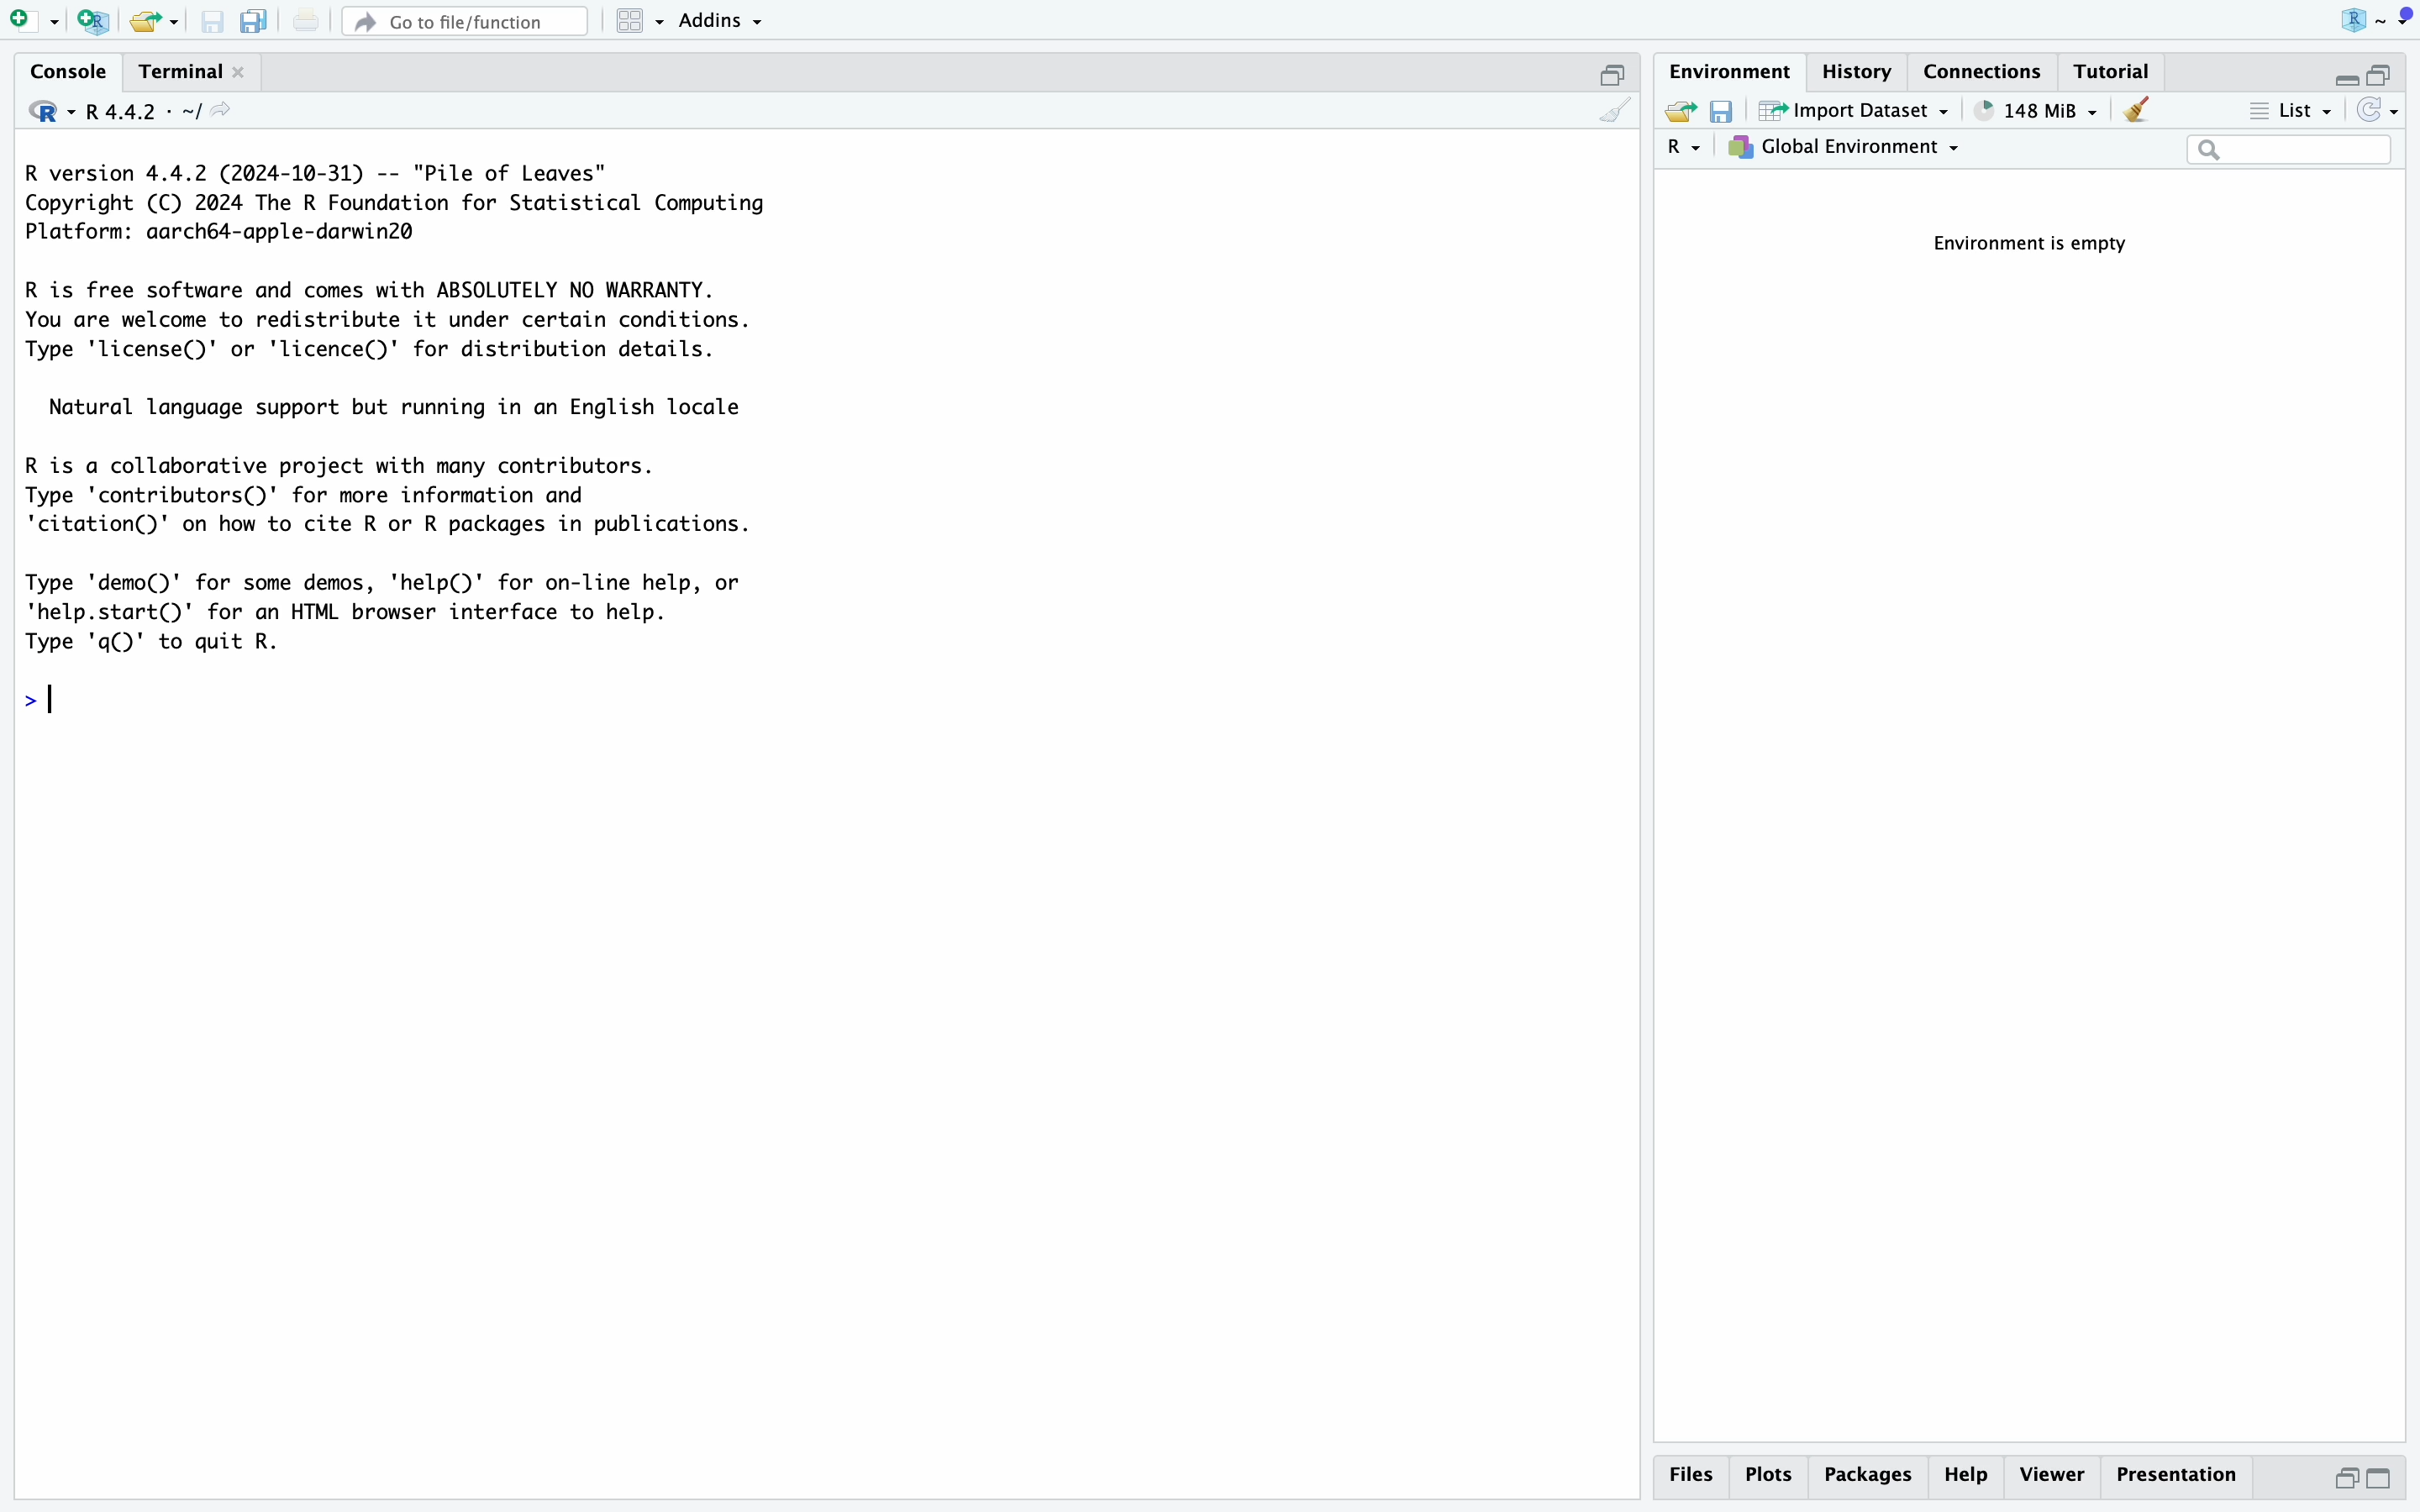 This screenshot has width=2420, height=1512. Describe the element at coordinates (244, 71) in the screenshot. I see `close` at that location.